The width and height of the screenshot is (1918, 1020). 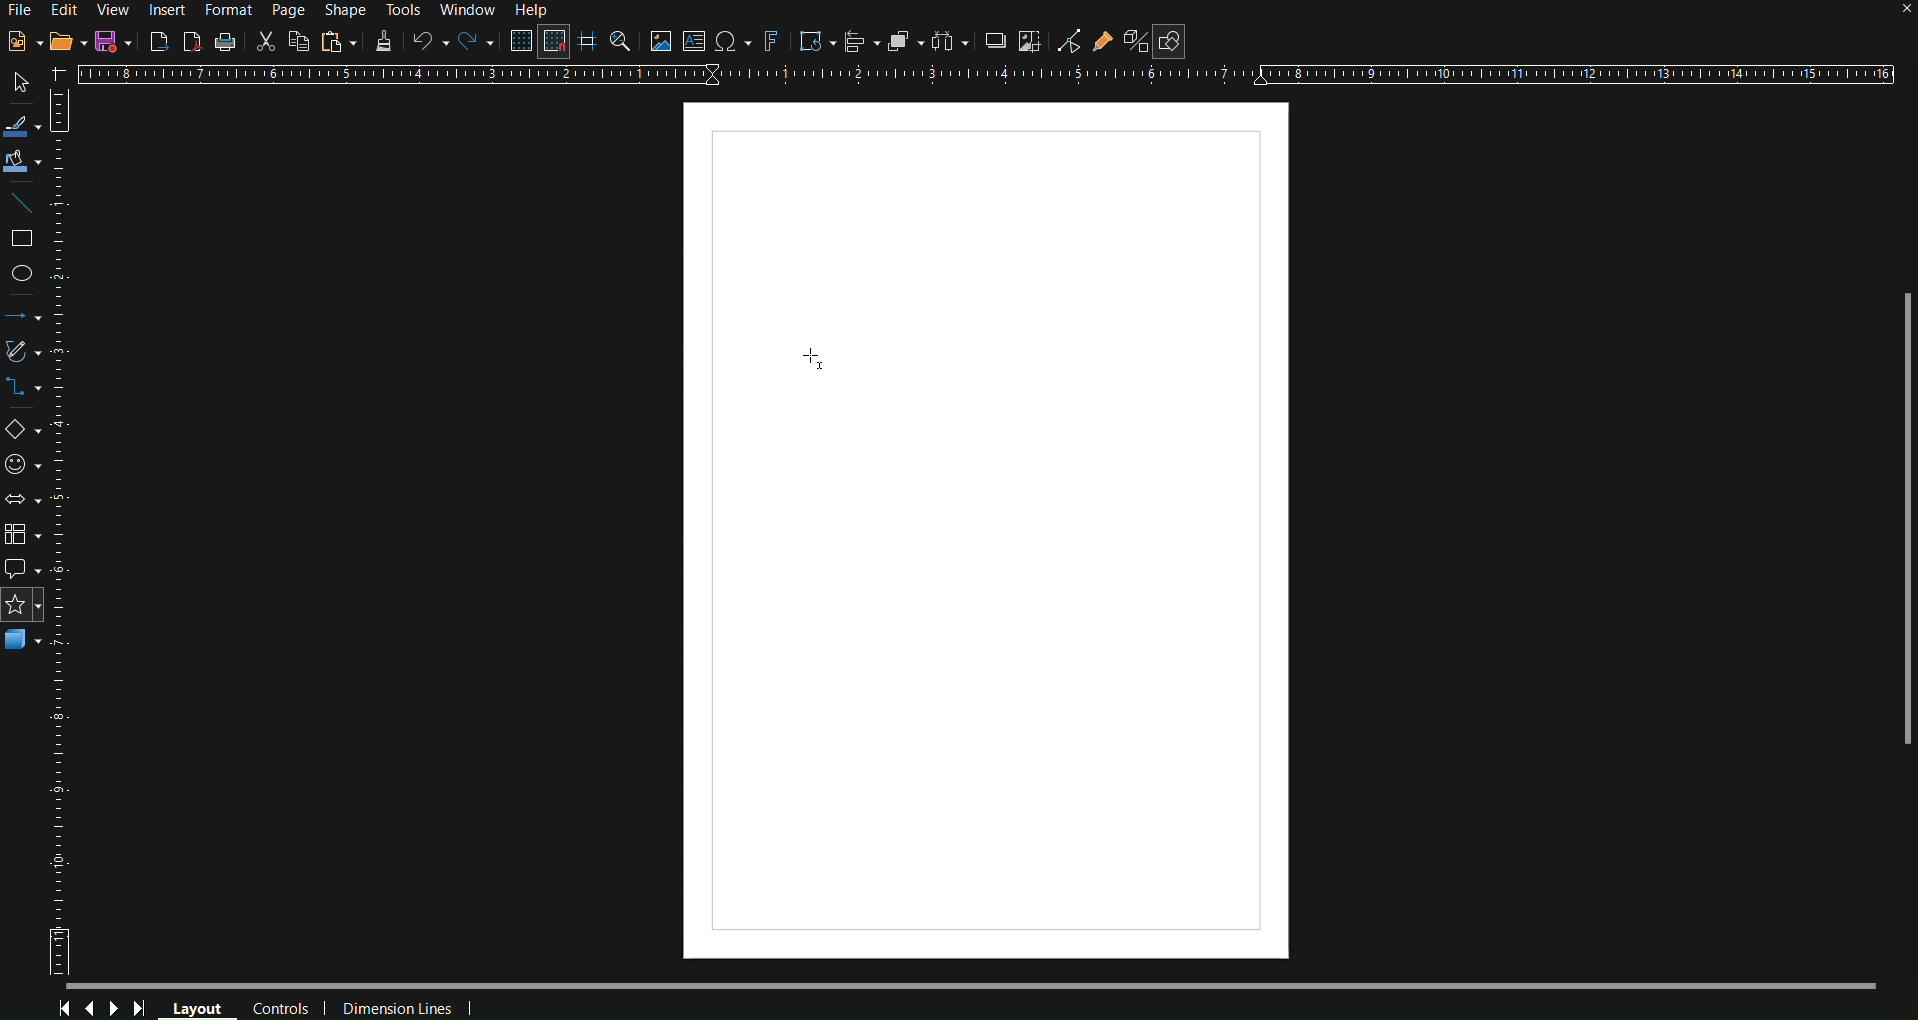 I want to click on Horizontal Ruler, so click(x=985, y=75).